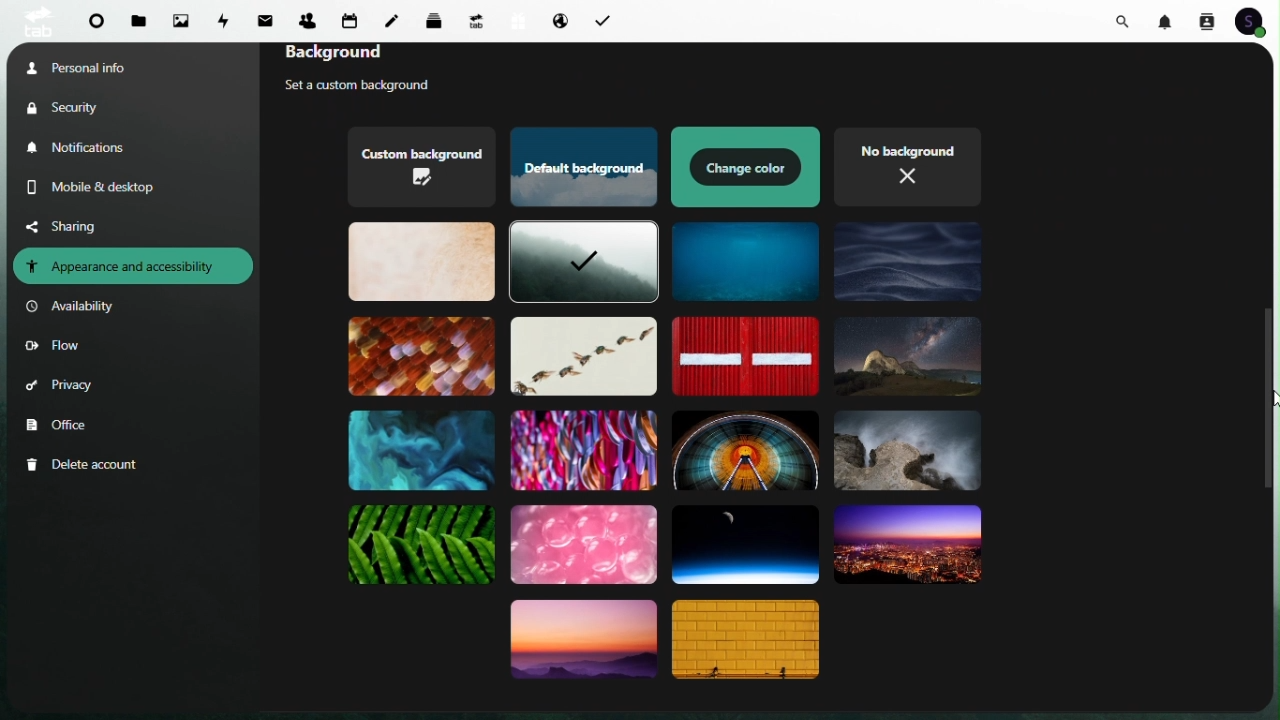 This screenshot has height=720, width=1280. I want to click on Sharing, so click(77, 225).